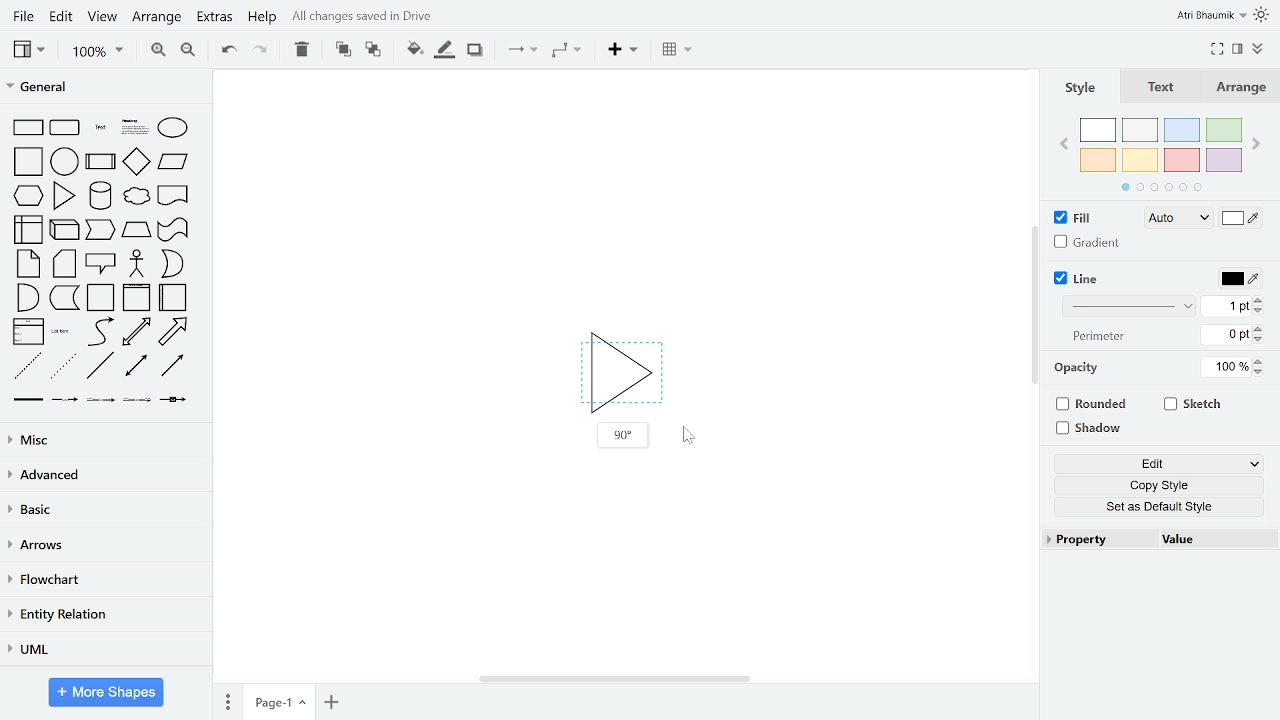 The image size is (1280, 720). I want to click on trapezoid, so click(136, 232).